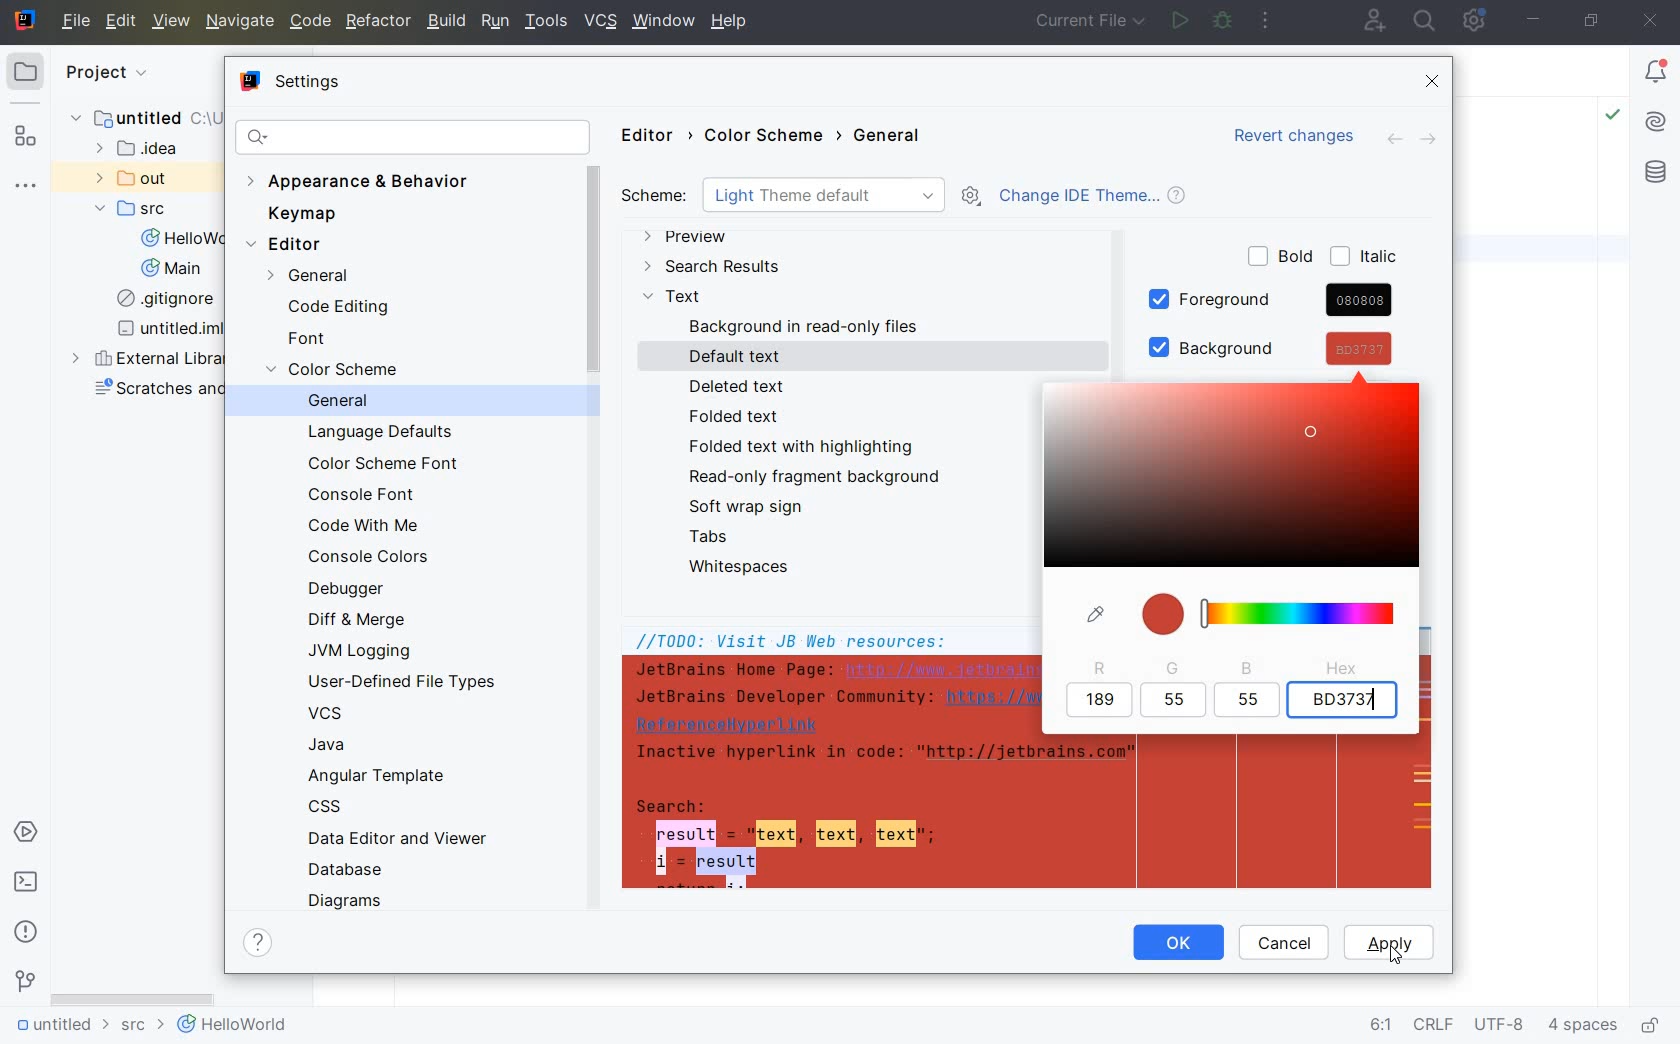 Image resolution: width=1680 pixels, height=1044 pixels. What do you see at coordinates (1392, 944) in the screenshot?
I see `APPLY` at bounding box center [1392, 944].